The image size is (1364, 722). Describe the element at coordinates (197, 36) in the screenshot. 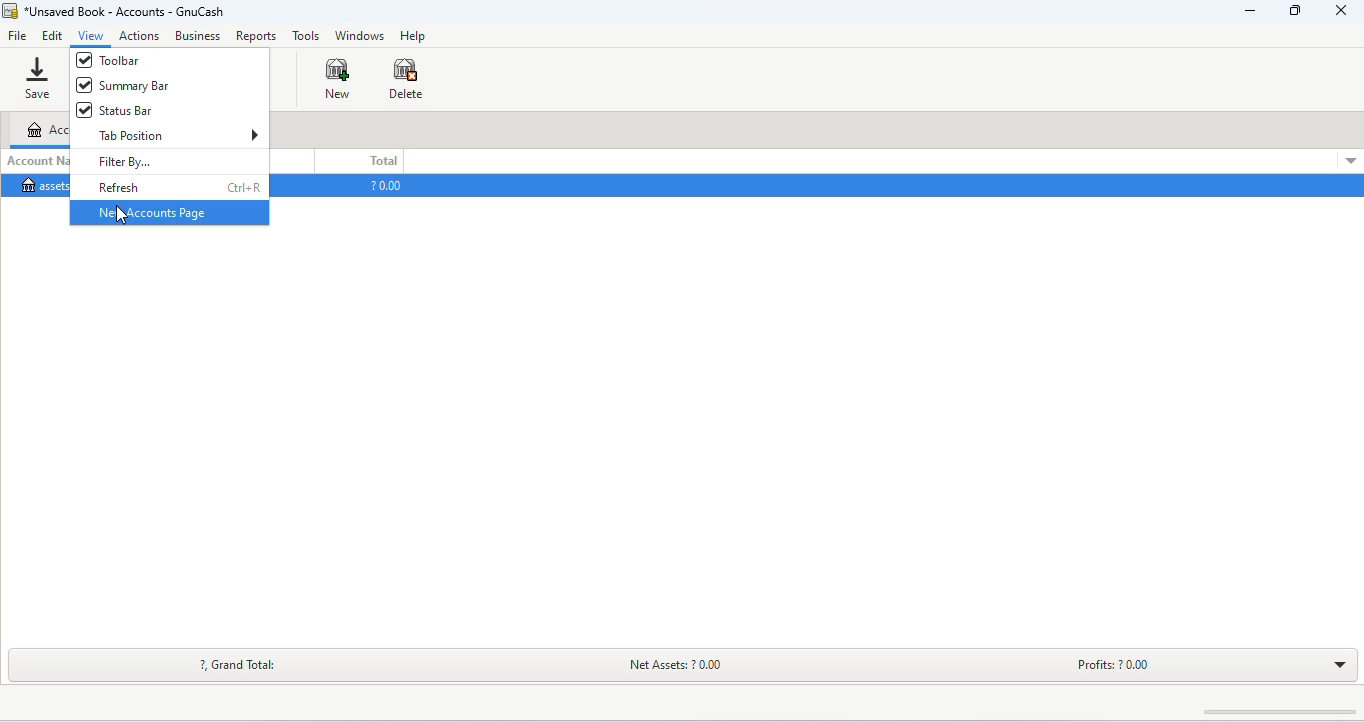

I see `business` at that location.